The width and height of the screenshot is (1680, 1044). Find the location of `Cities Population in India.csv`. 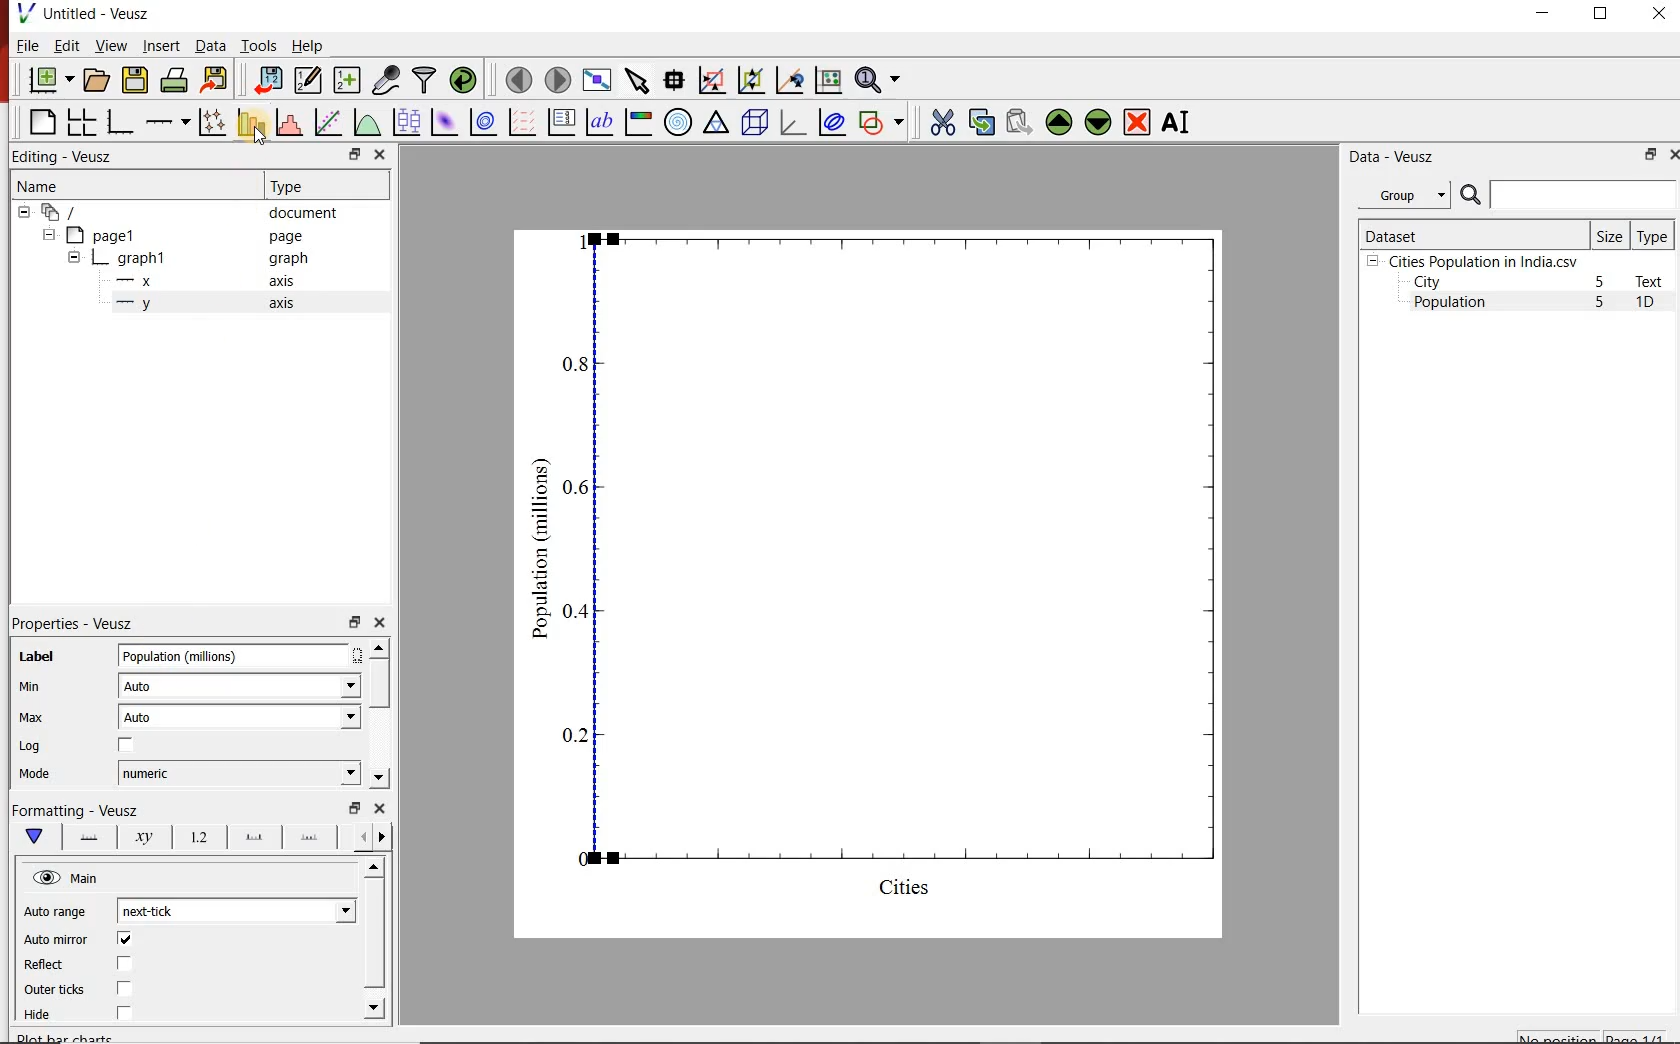

Cities Population in India.csv is located at coordinates (1481, 261).